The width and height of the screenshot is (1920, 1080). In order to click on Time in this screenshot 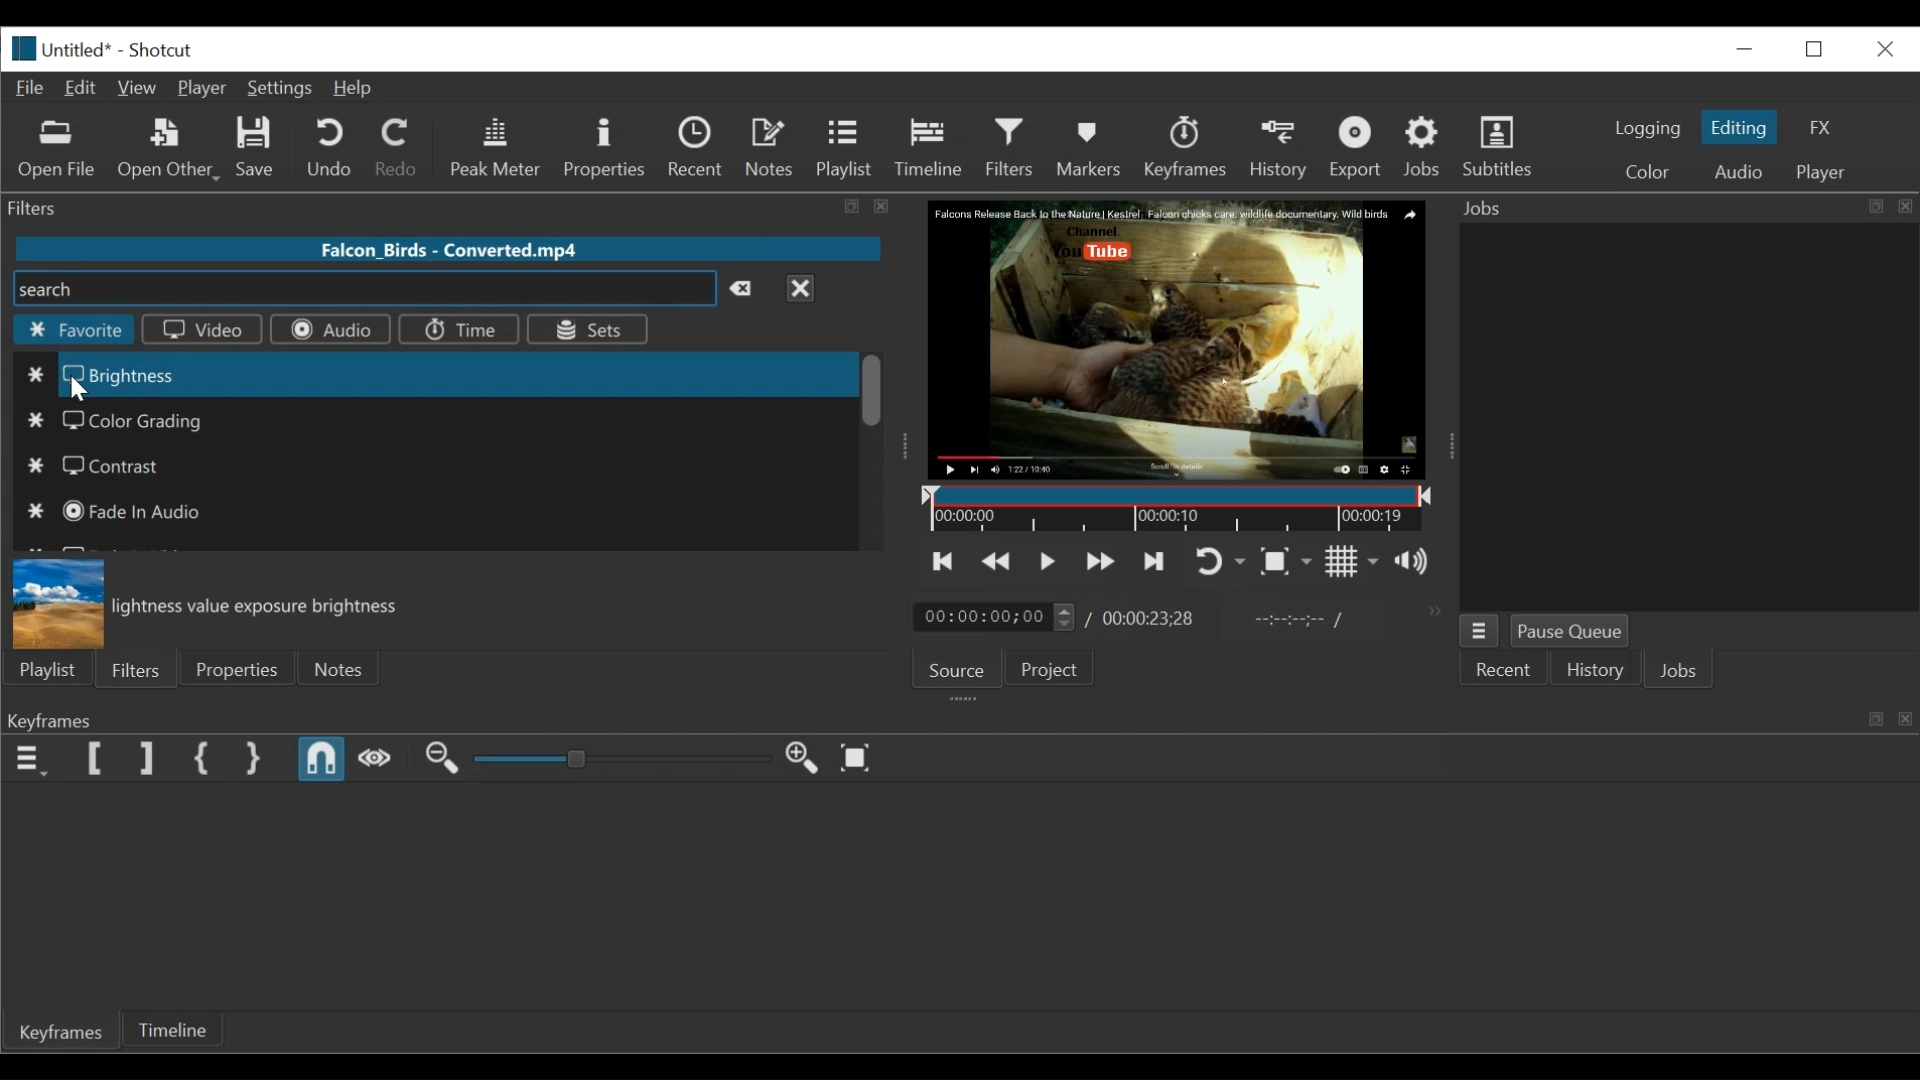, I will do `click(458, 329)`.